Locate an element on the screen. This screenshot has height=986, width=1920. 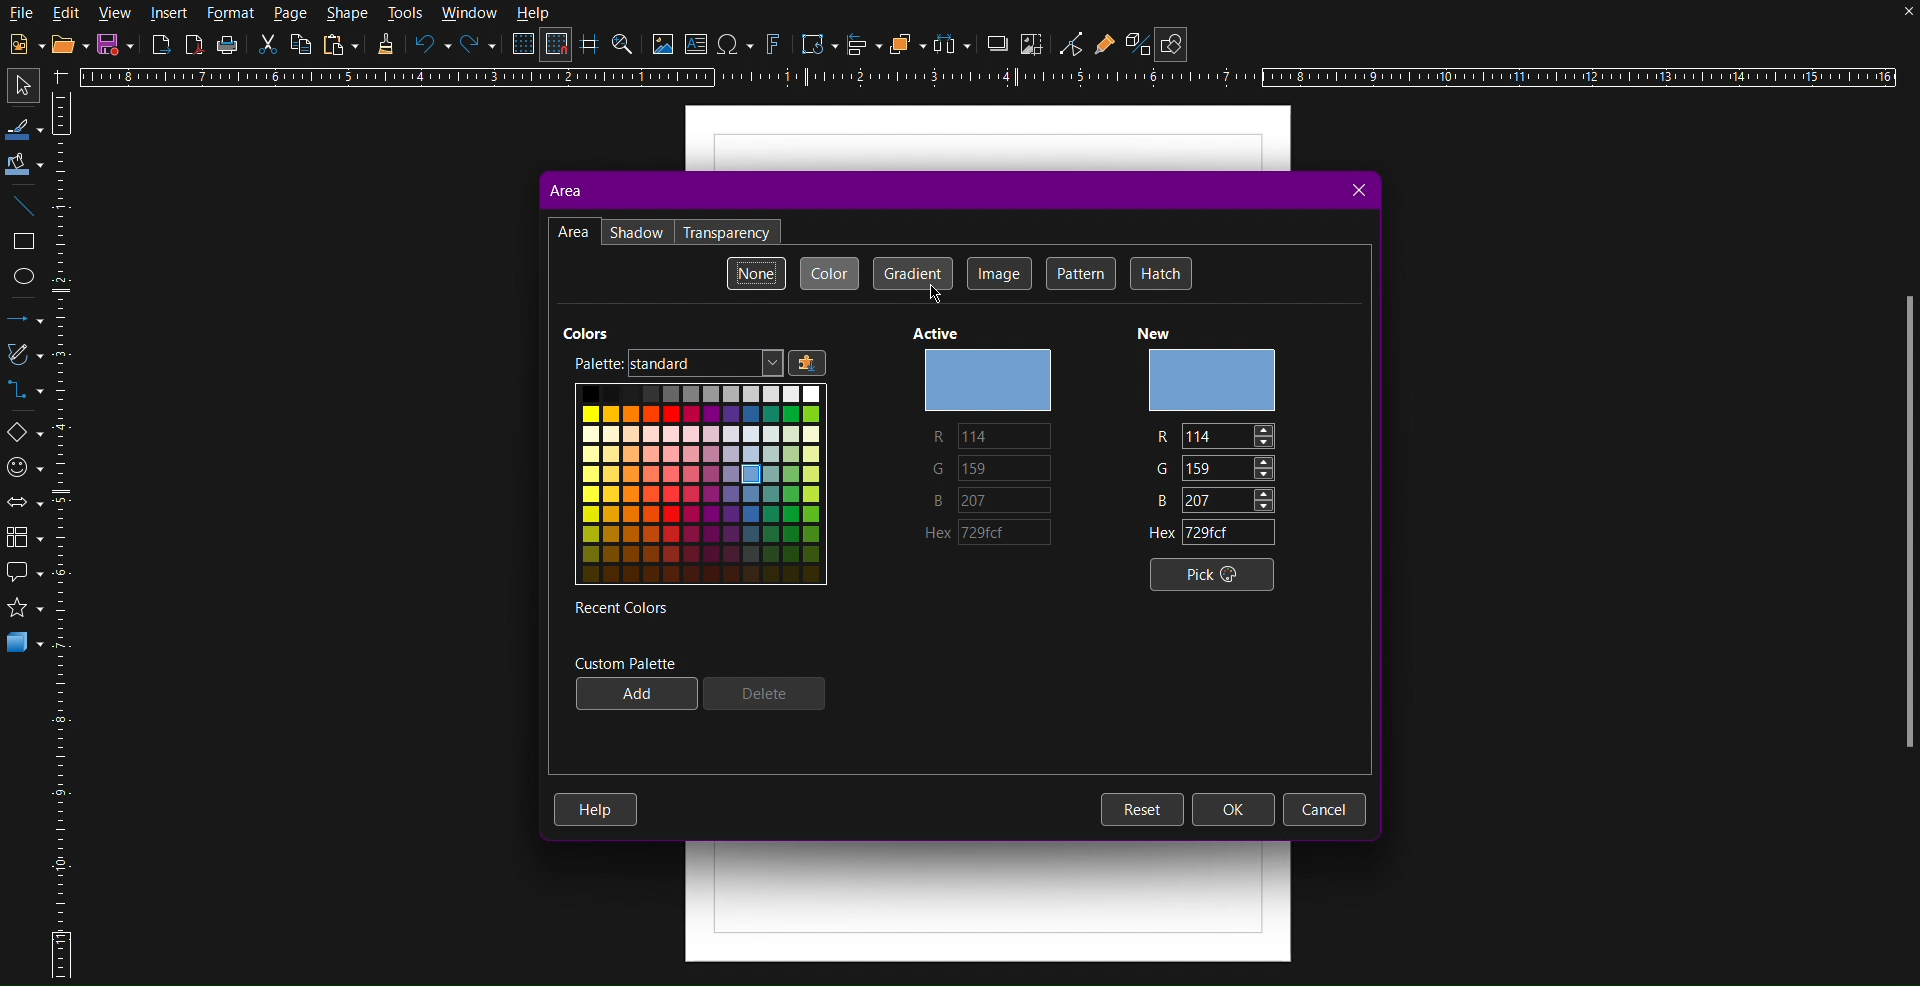
Arrange is located at coordinates (904, 45).